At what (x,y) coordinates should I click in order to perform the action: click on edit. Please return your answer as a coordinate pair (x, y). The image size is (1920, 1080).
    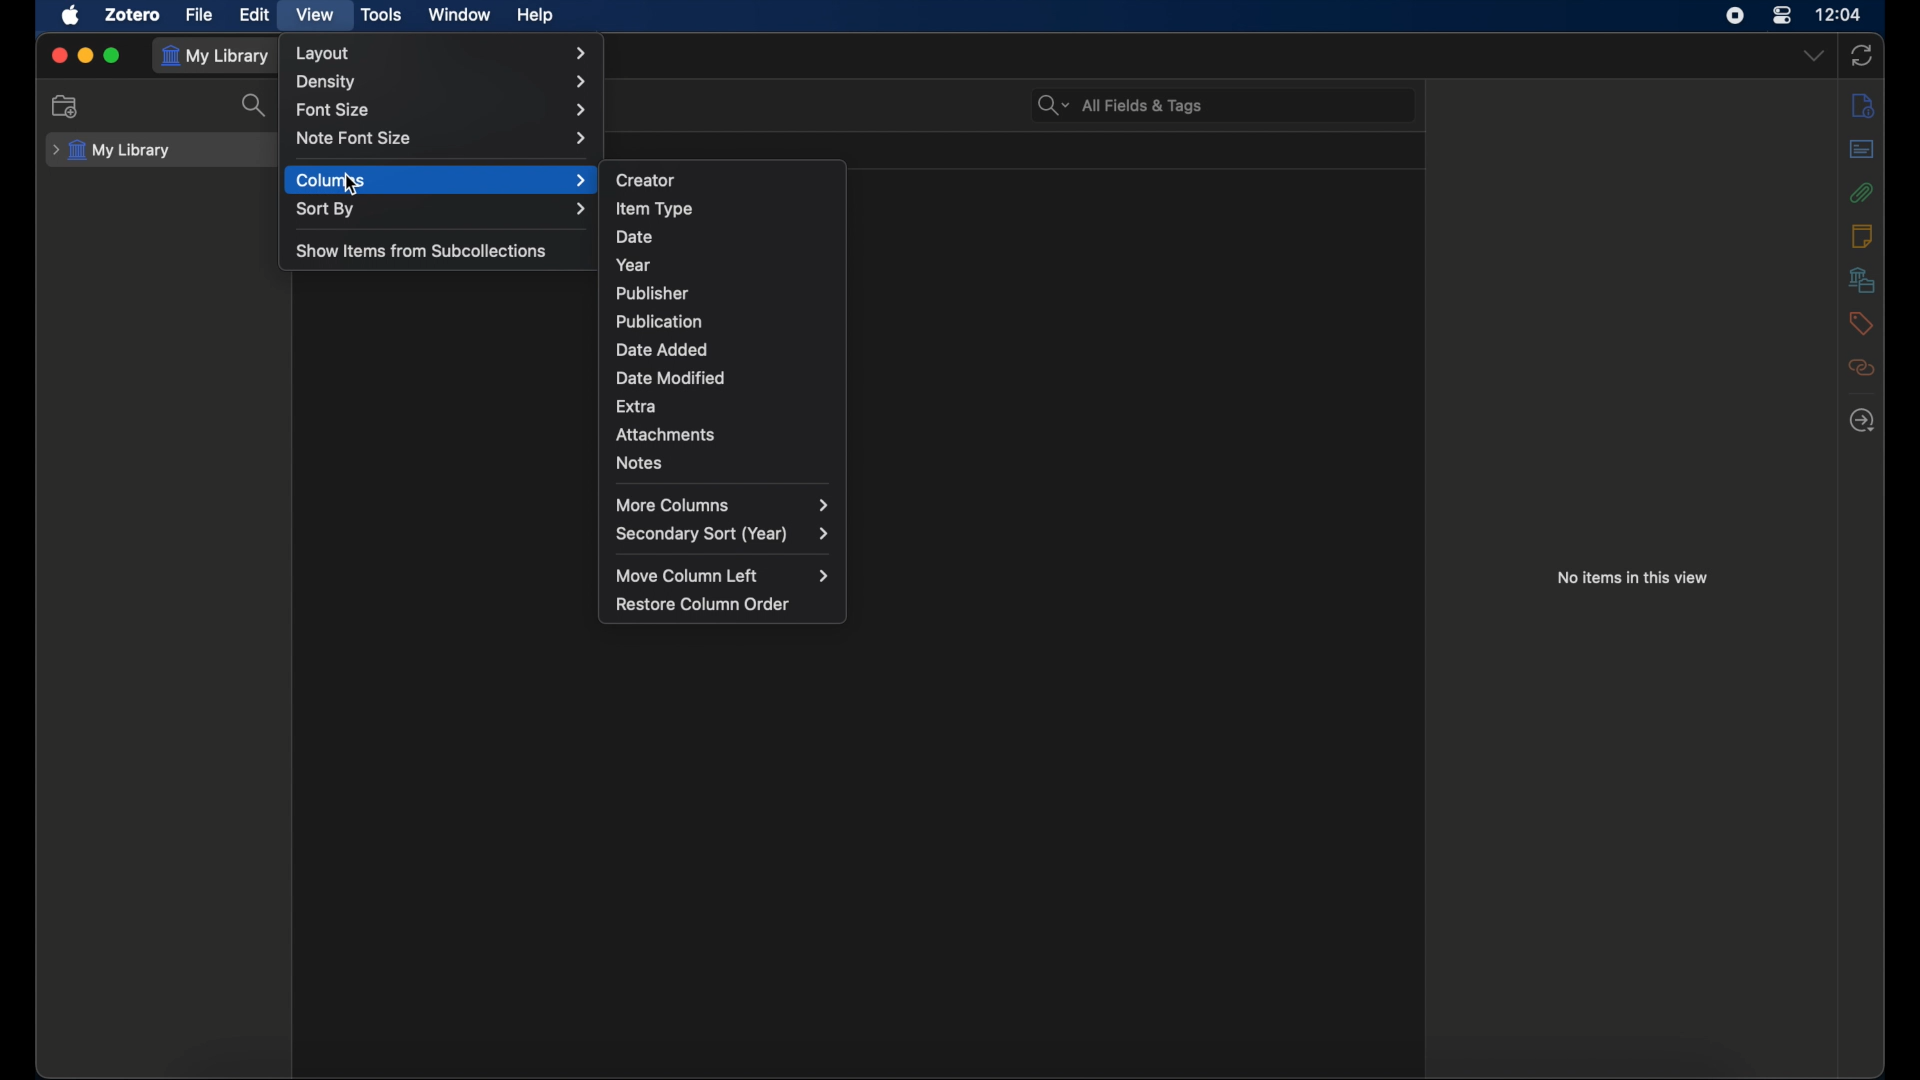
    Looking at the image, I should click on (258, 14).